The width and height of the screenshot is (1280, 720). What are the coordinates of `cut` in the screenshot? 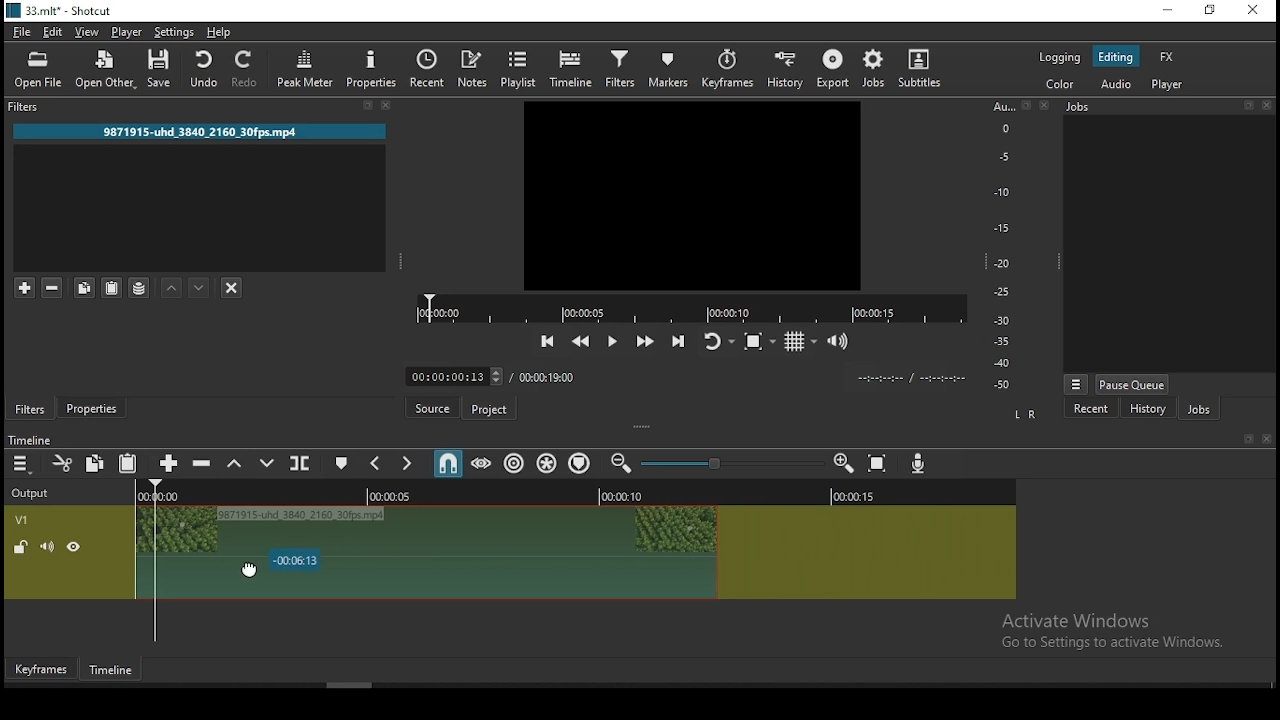 It's located at (61, 463).